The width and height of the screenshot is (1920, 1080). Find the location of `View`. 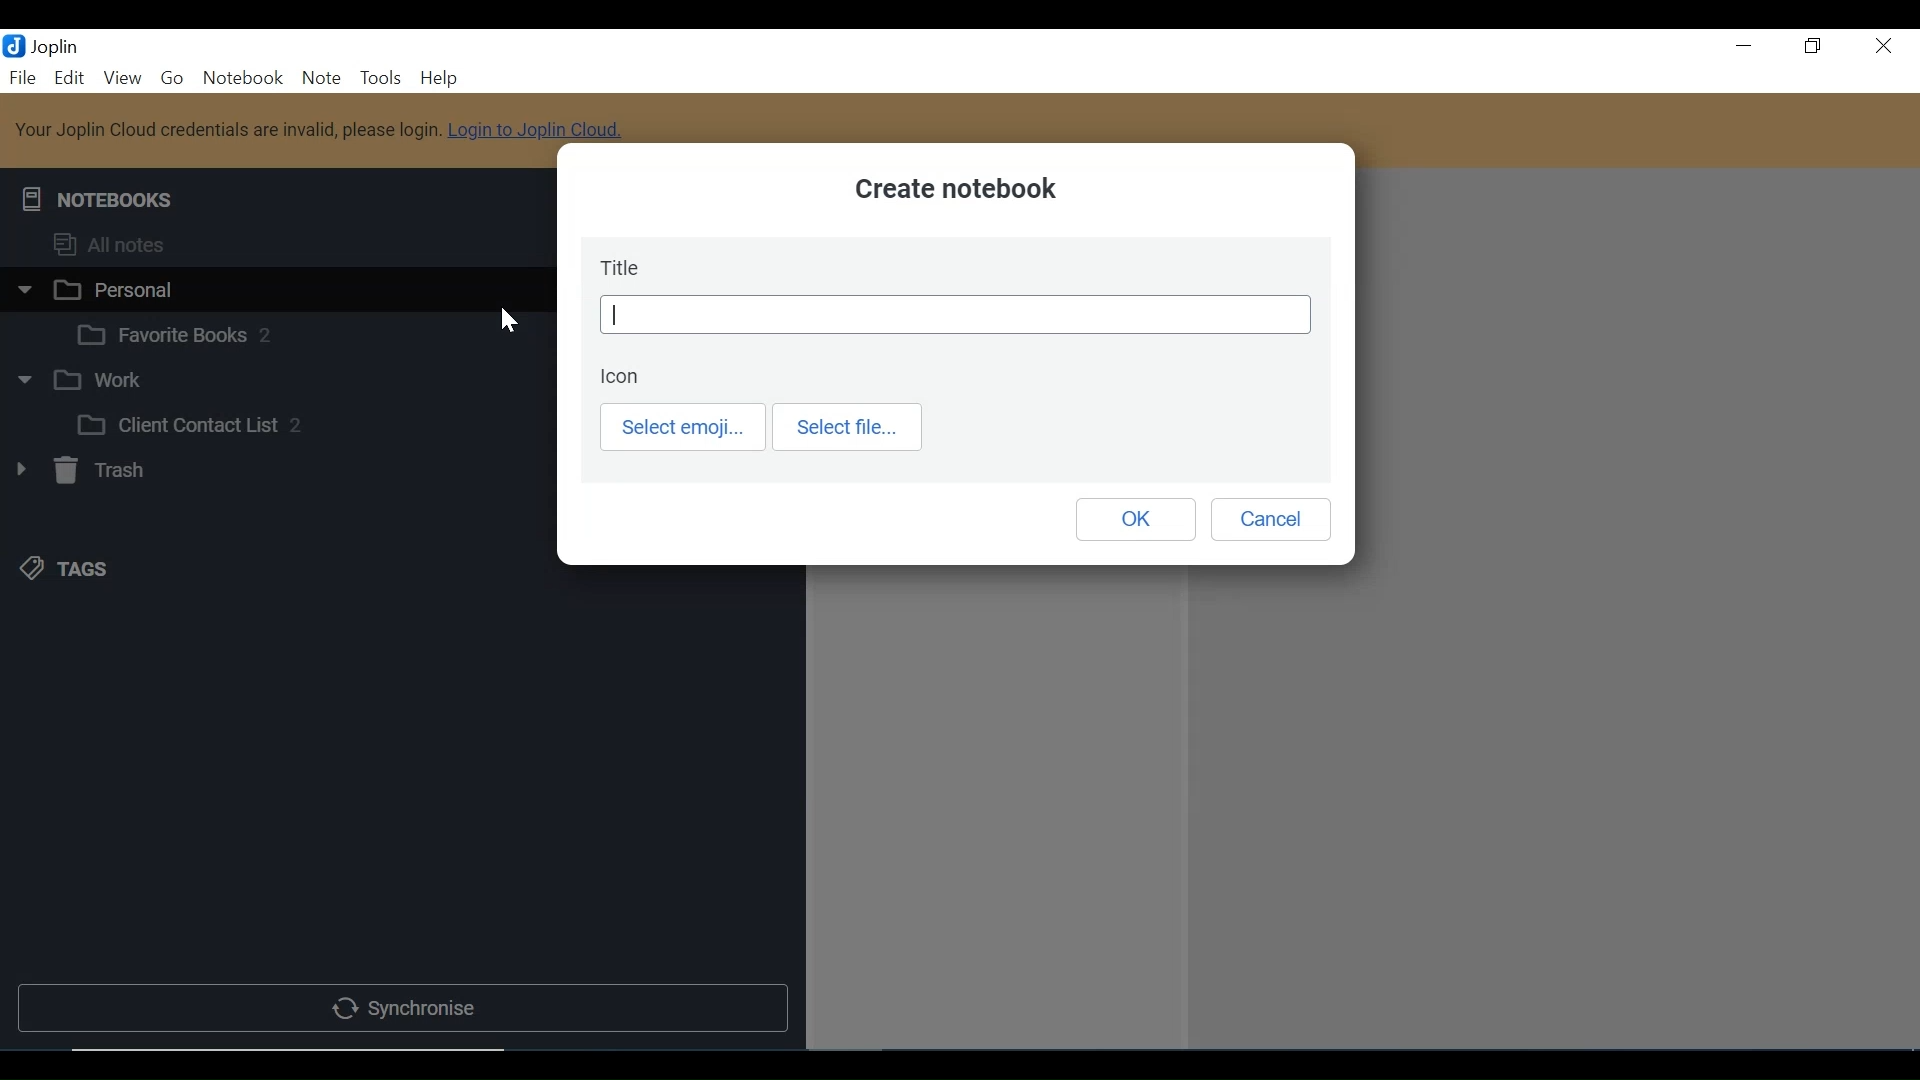

View is located at coordinates (122, 79).